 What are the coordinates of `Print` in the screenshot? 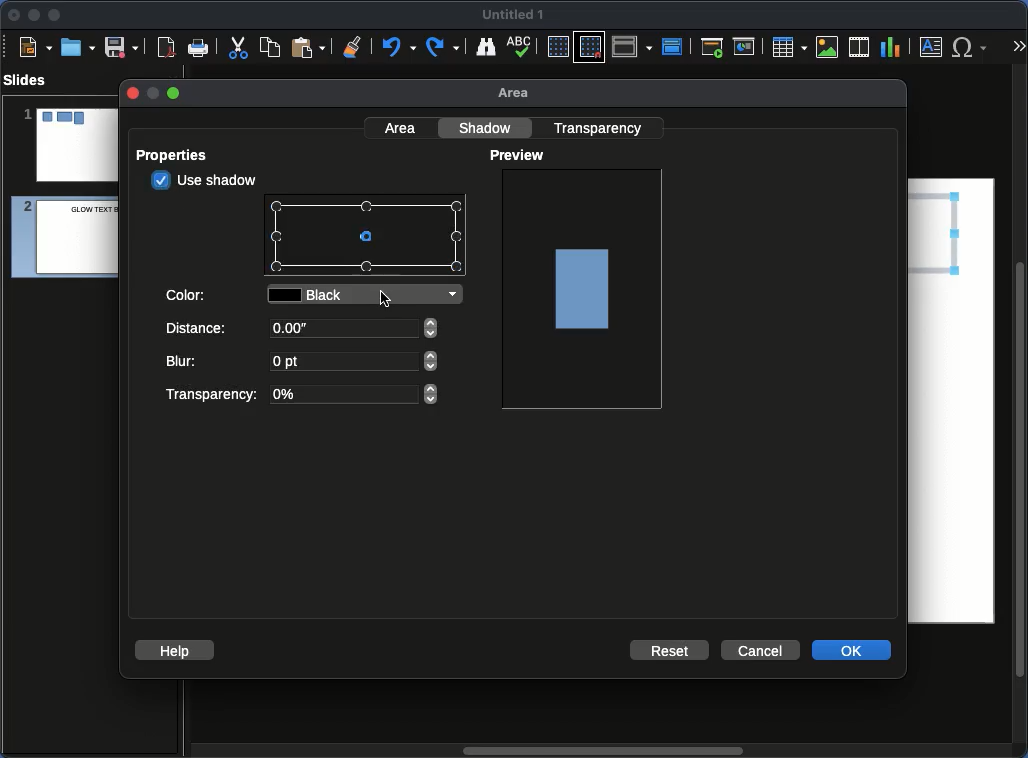 It's located at (199, 49).